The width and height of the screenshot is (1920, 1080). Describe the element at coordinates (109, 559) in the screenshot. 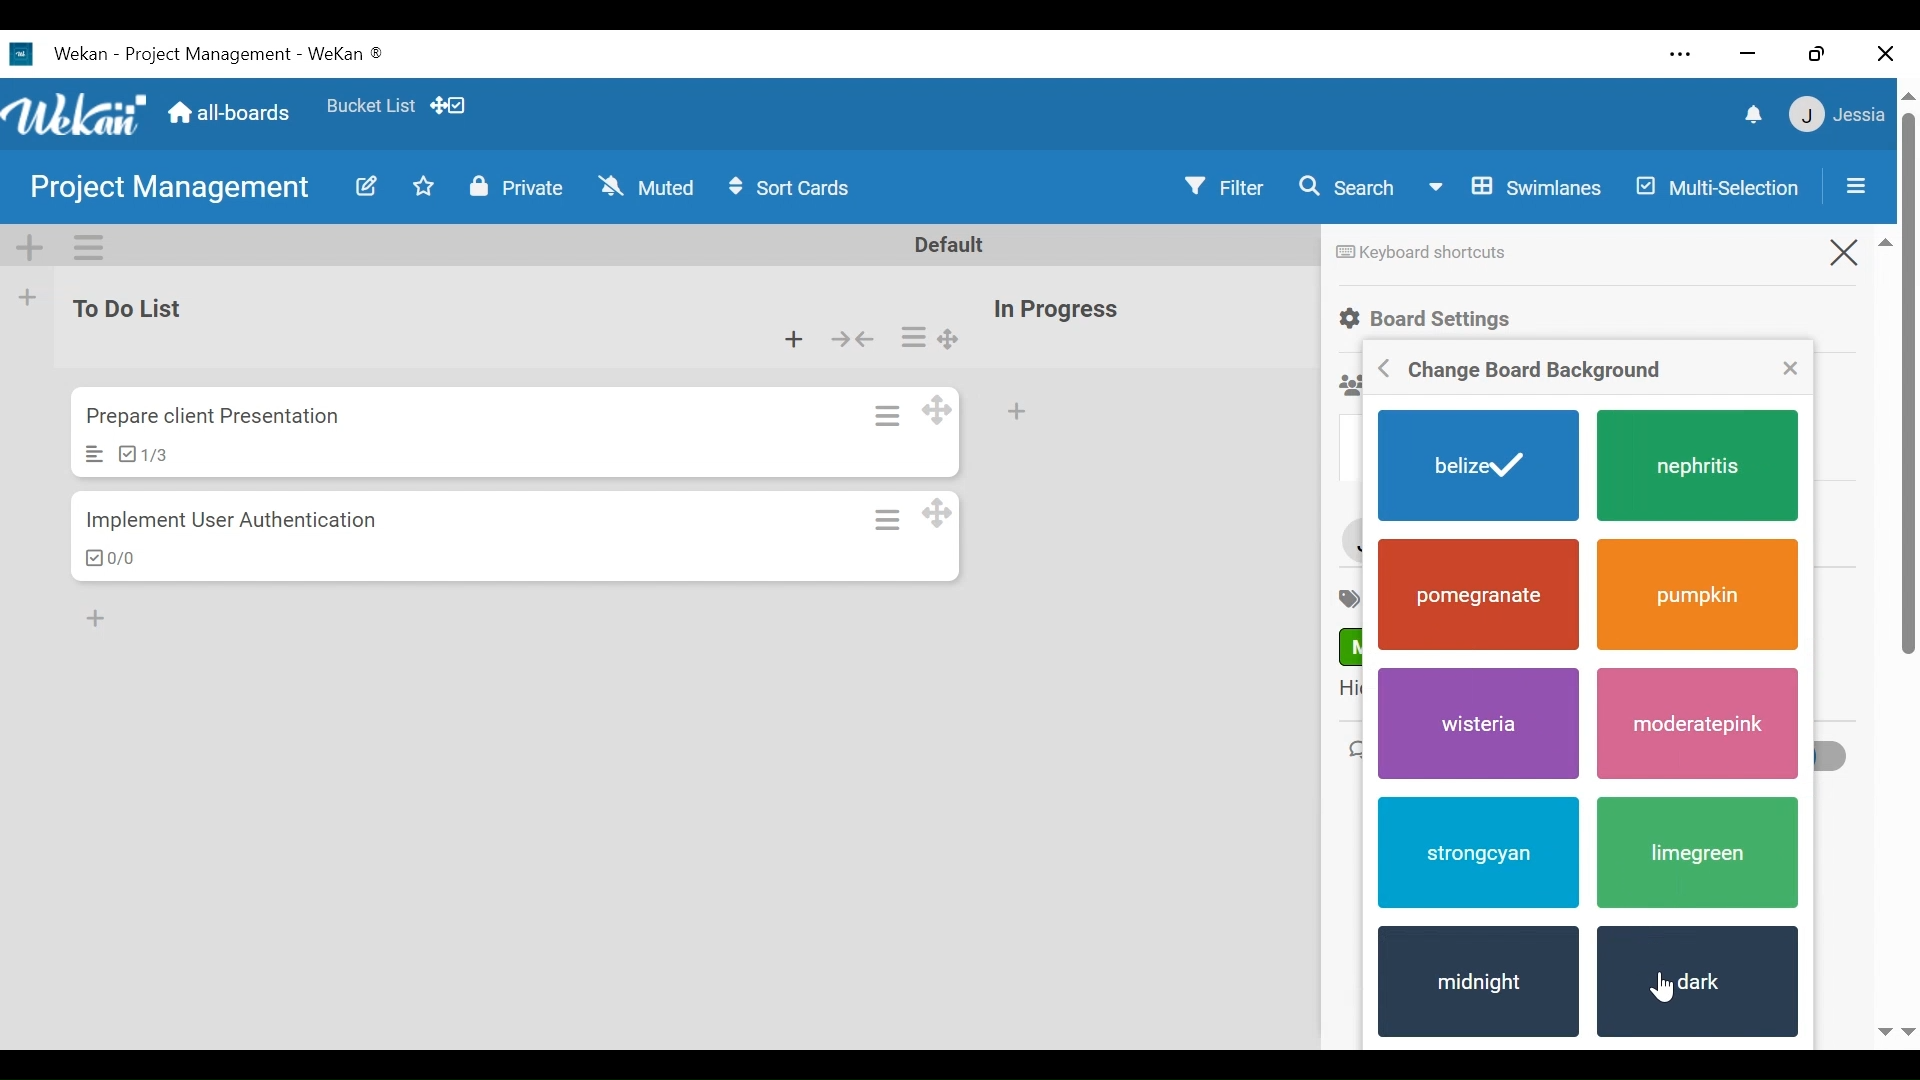

I see `Checklist` at that location.